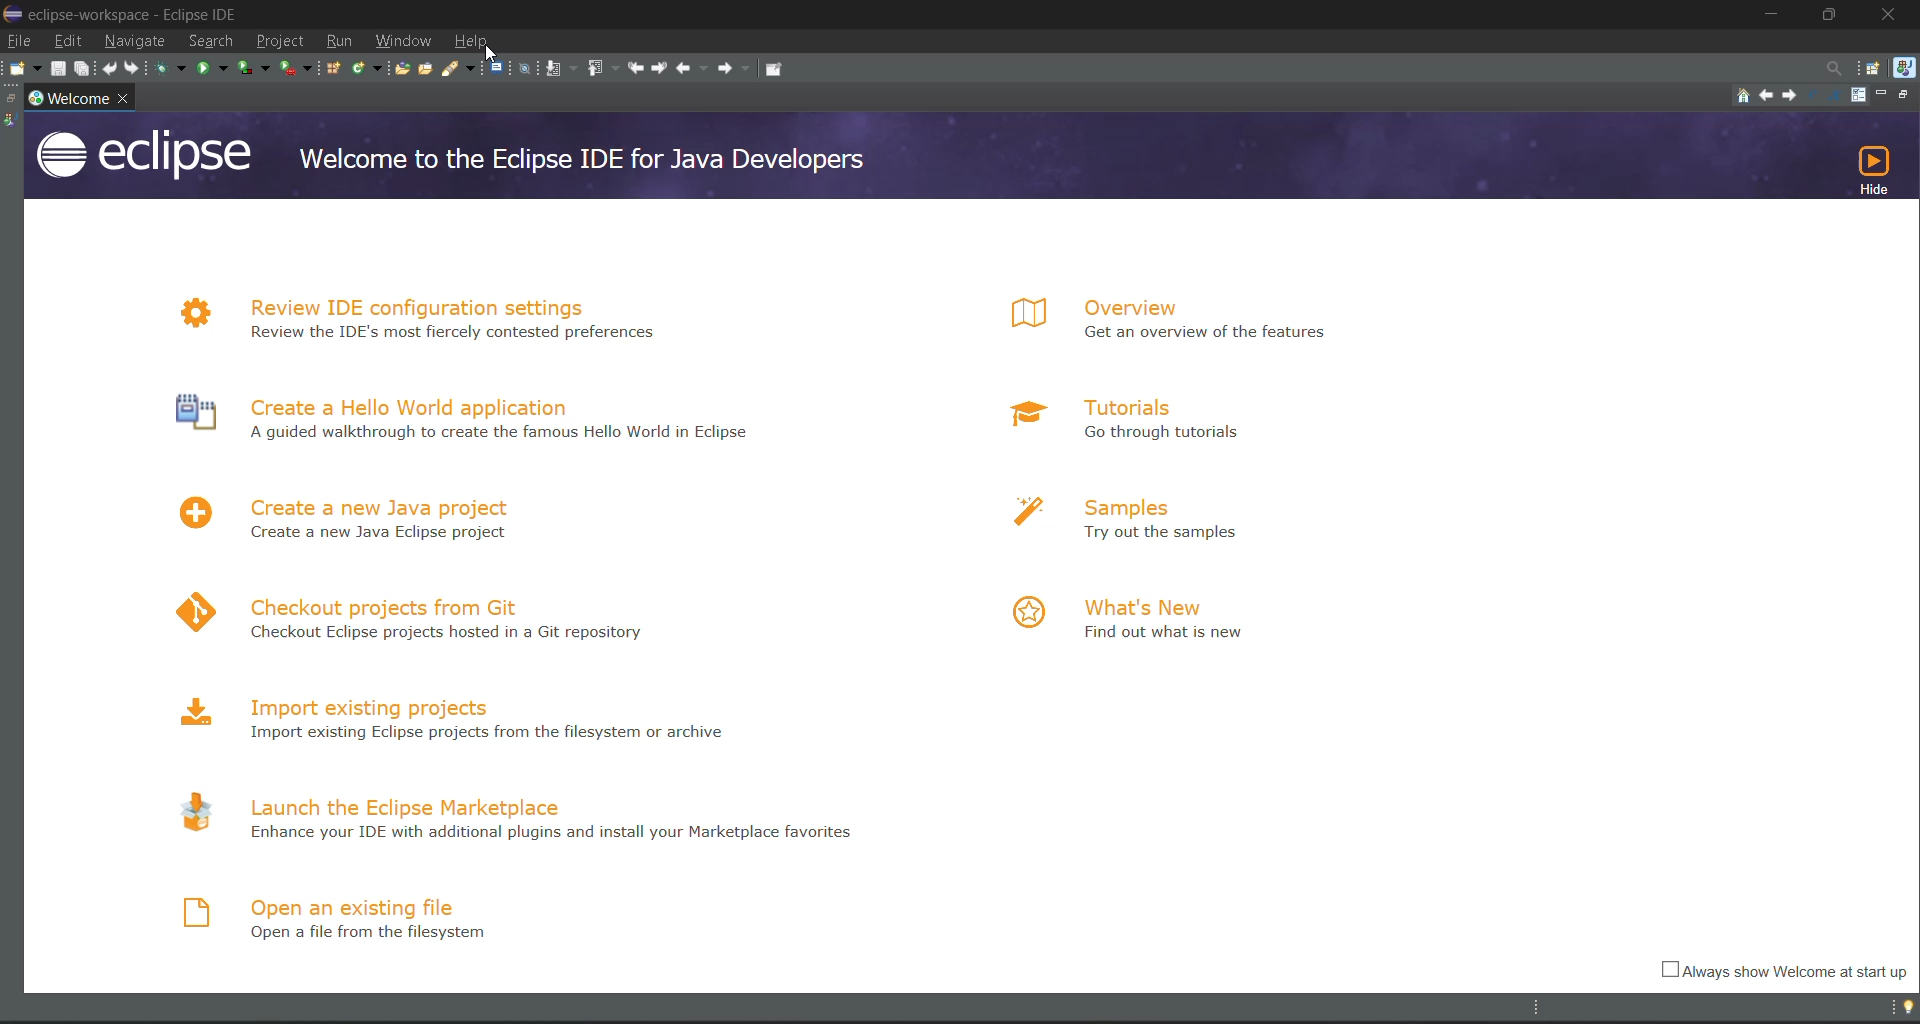 The height and width of the screenshot is (1024, 1920). Describe the element at coordinates (472, 41) in the screenshot. I see `help` at that location.